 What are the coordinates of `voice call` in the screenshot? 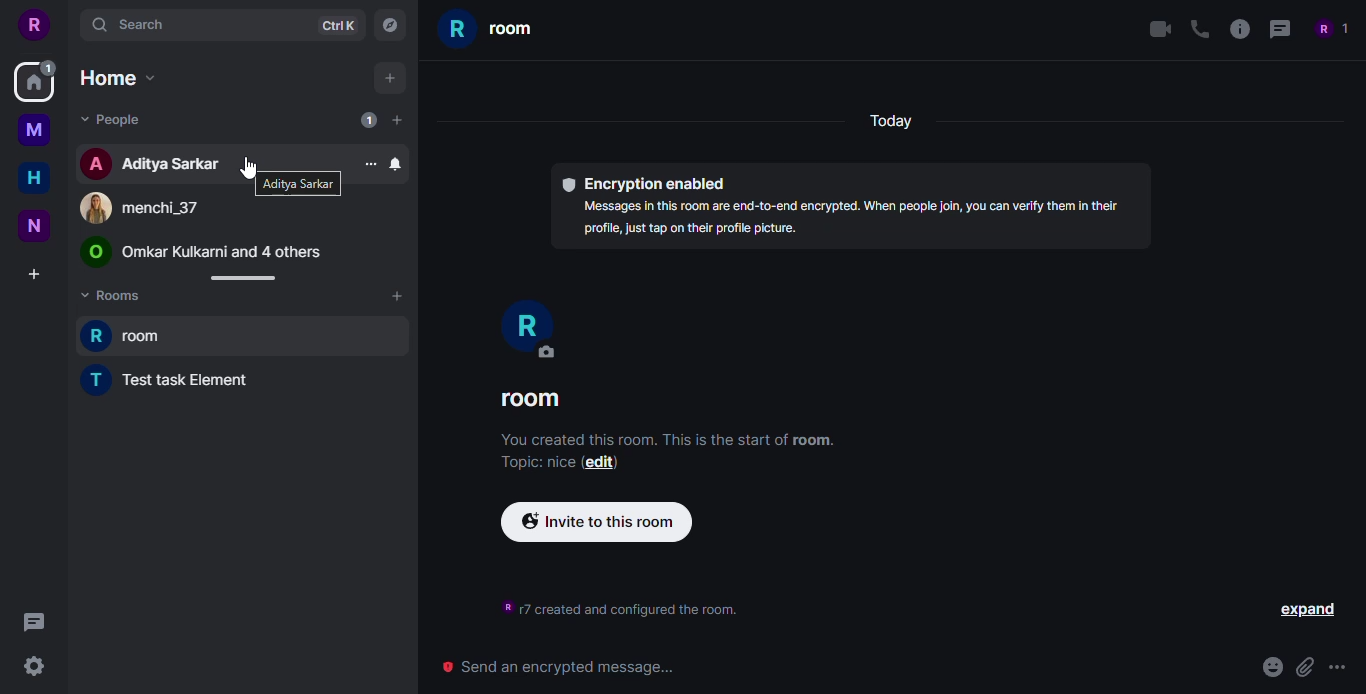 It's located at (1197, 28).